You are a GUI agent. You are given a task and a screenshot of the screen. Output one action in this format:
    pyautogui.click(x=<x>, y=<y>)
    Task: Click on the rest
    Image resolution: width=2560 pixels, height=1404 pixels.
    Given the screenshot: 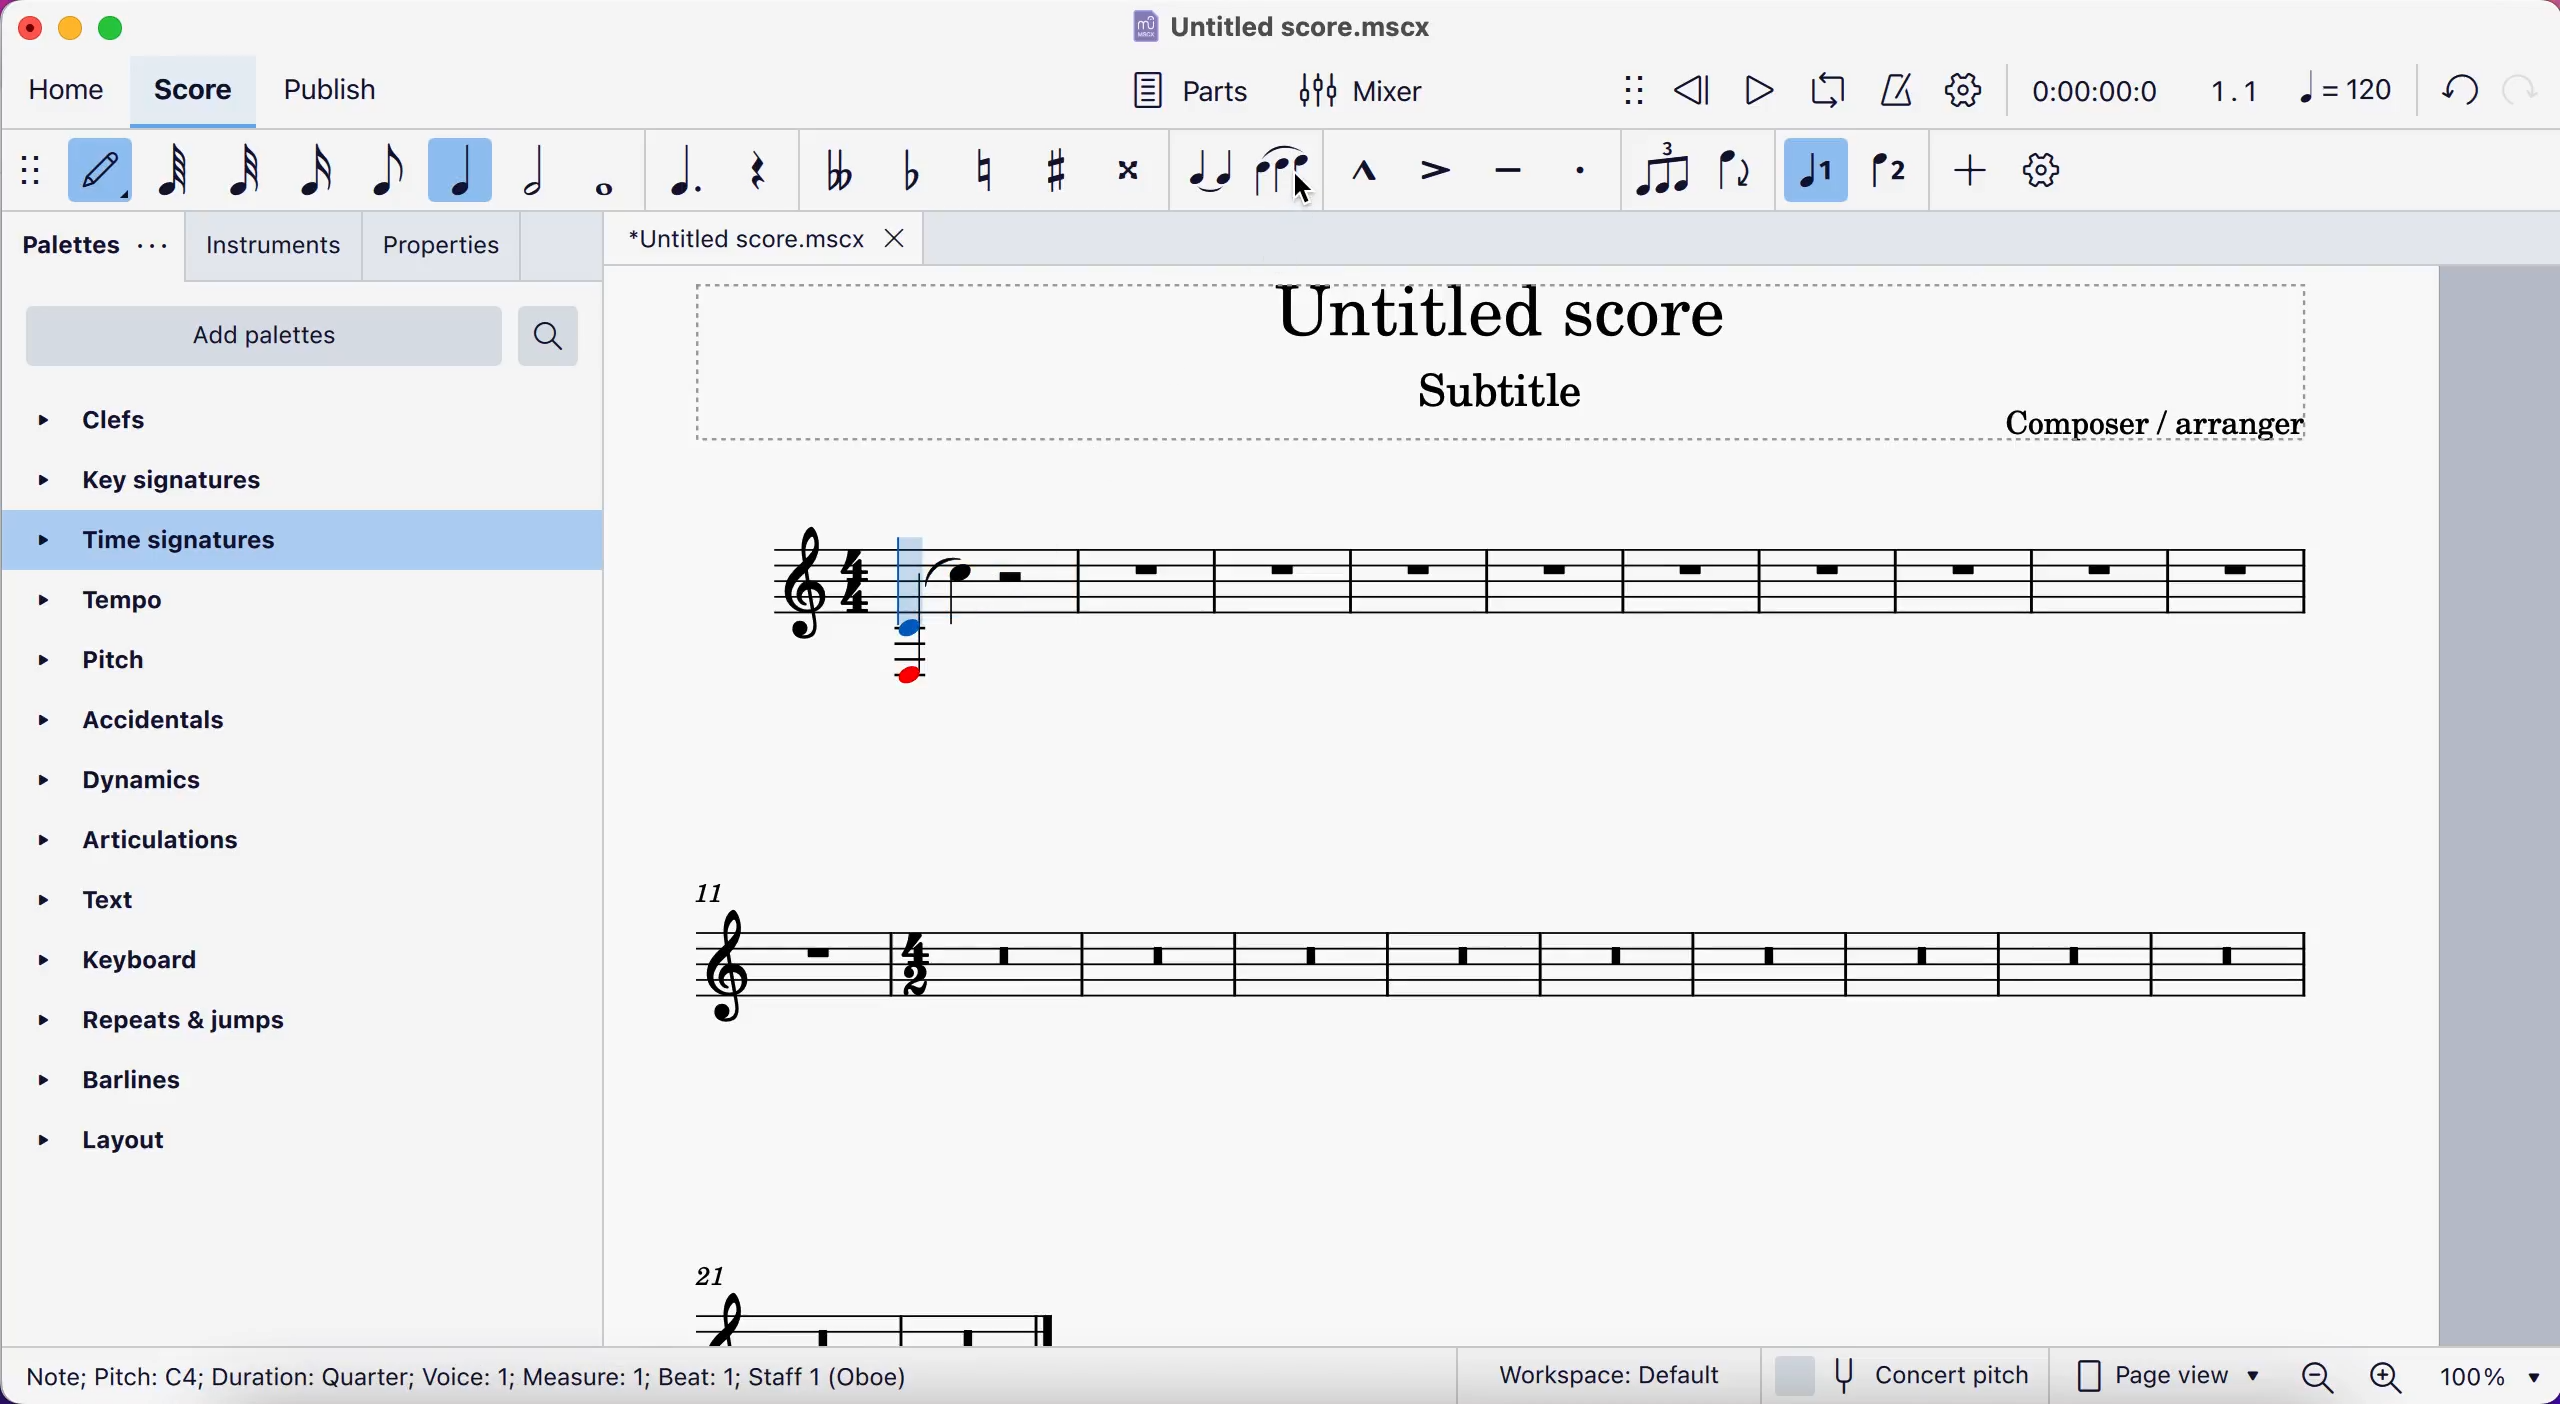 What is the action you would take?
    pyautogui.click(x=771, y=174)
    